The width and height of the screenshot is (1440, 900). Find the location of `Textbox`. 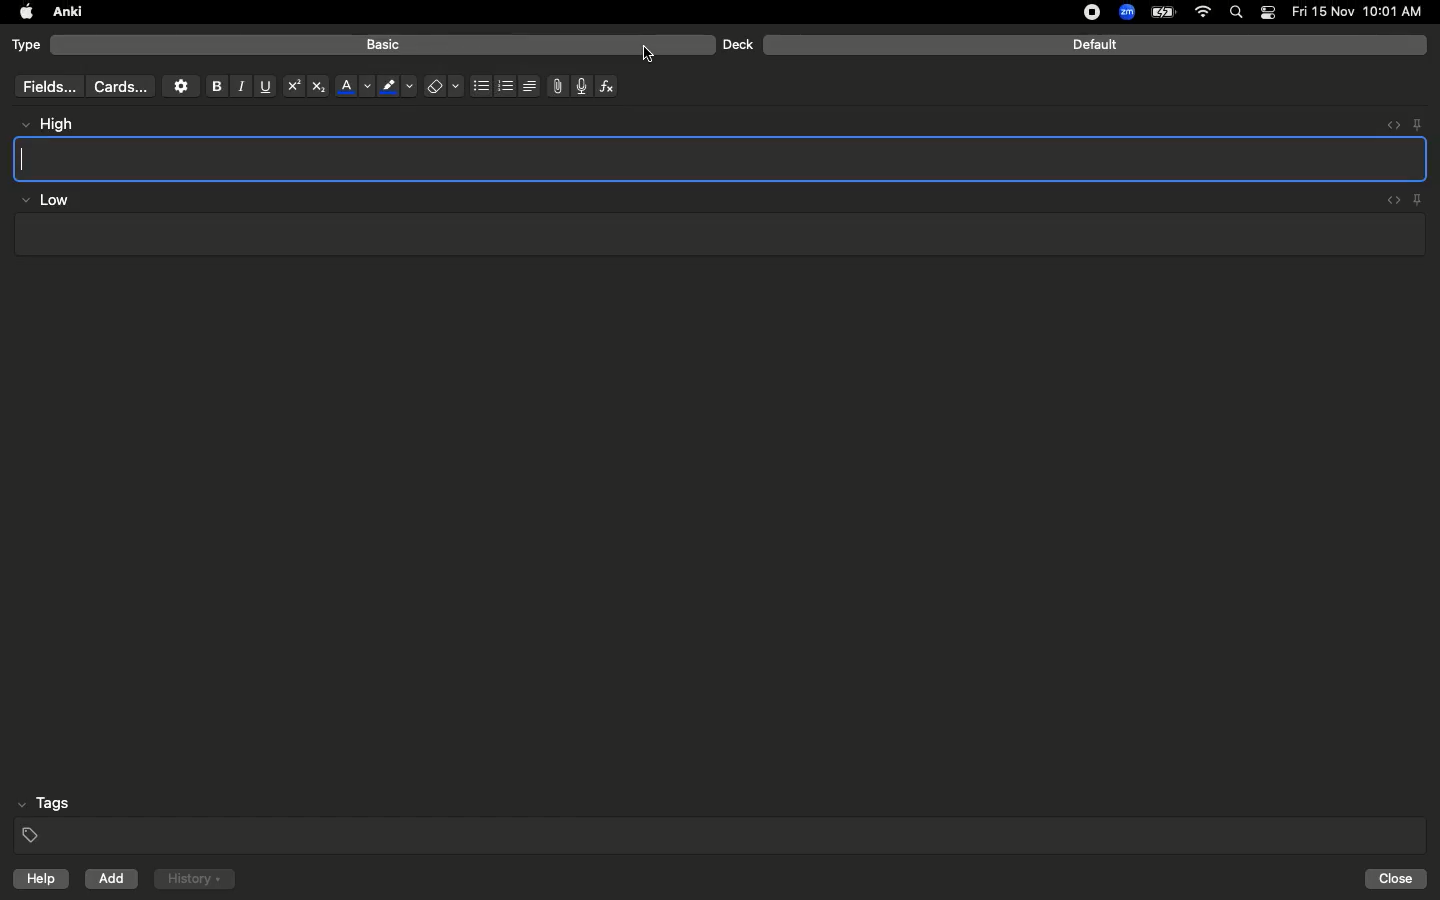

Textbox is located at coordinates (717, 235).